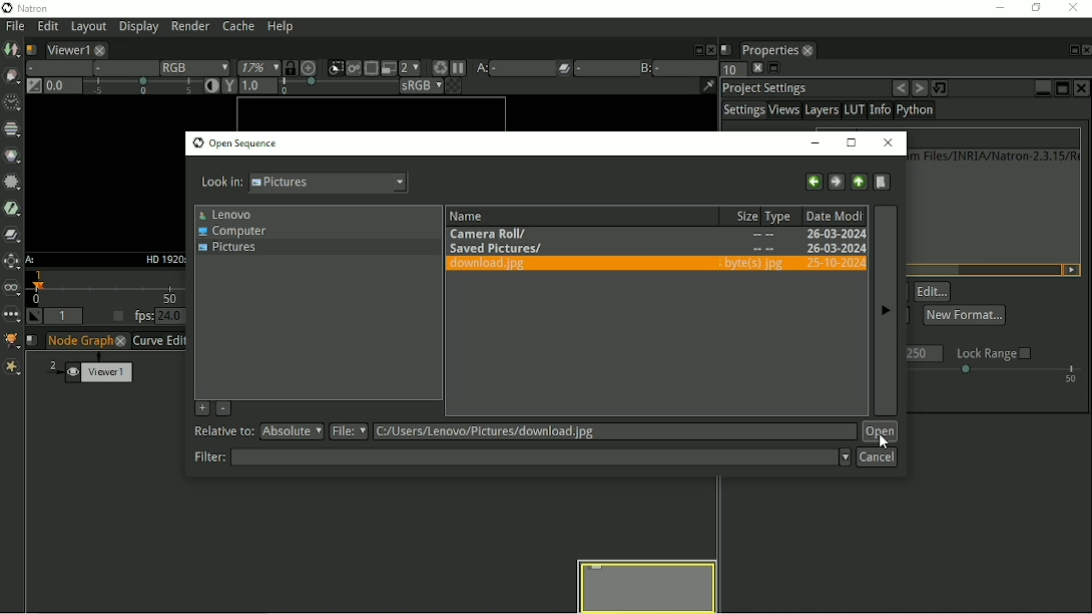 Image resolution: width=1092 pixels, height=614 pixels. I want to click on Display, so click(139, 28).